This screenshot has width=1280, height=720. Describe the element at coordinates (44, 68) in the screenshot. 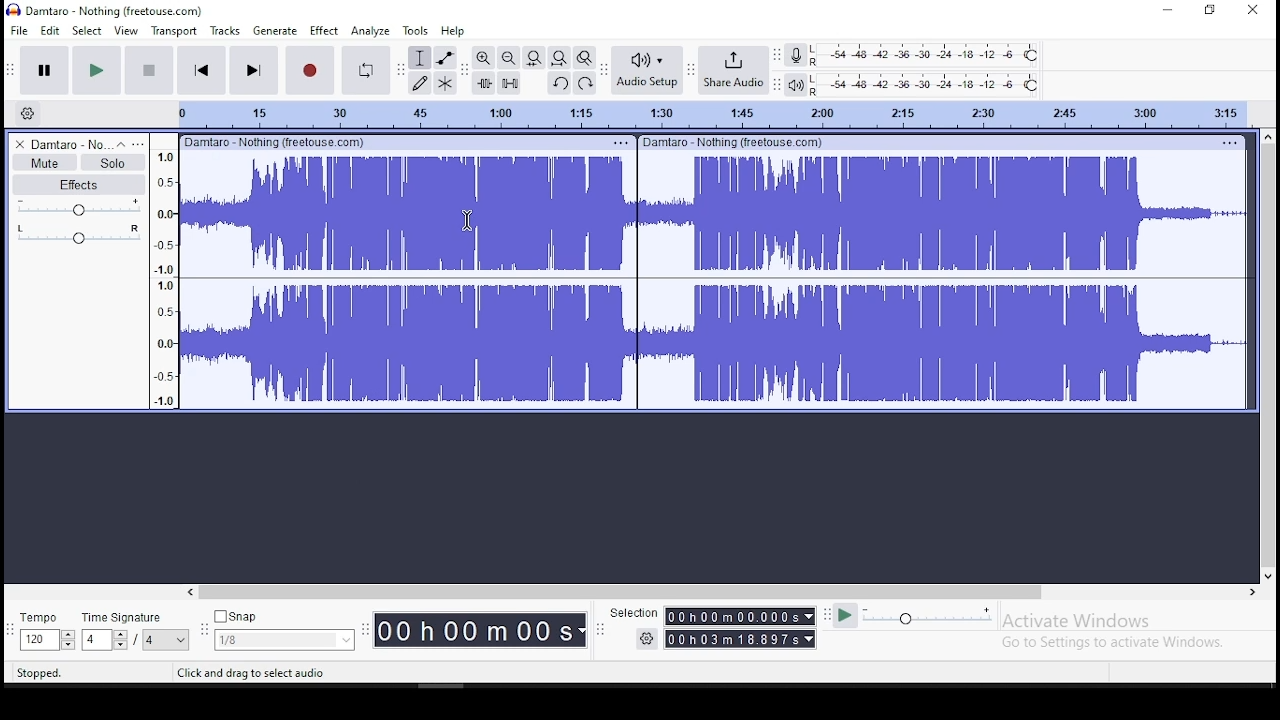

I see `pause` at that location.